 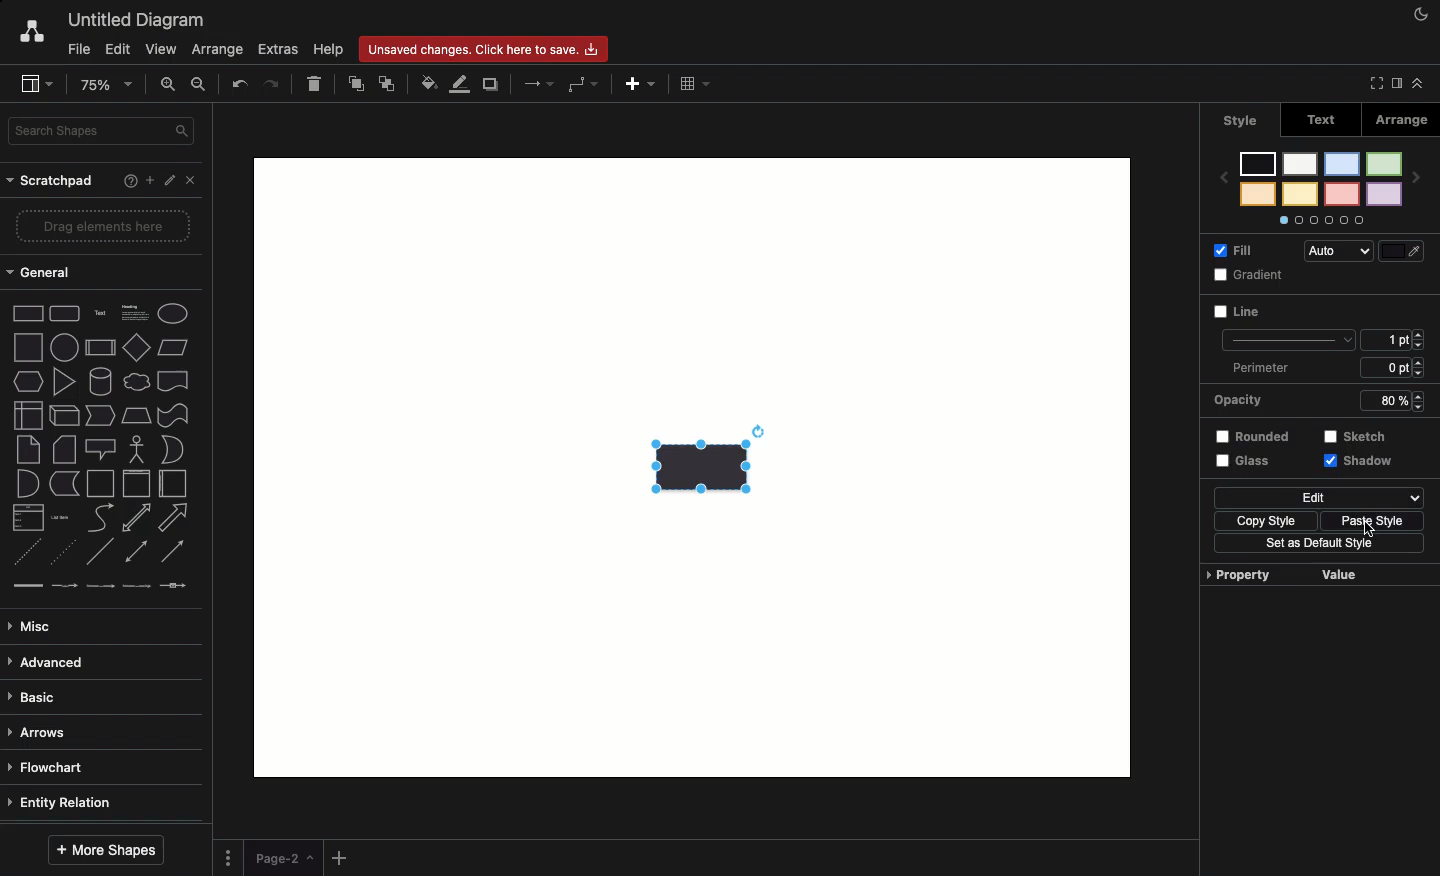 What do you see at coordinates (1235, 250) in the screenshot?
I see `Fill` at bounding box center [1235, 250].